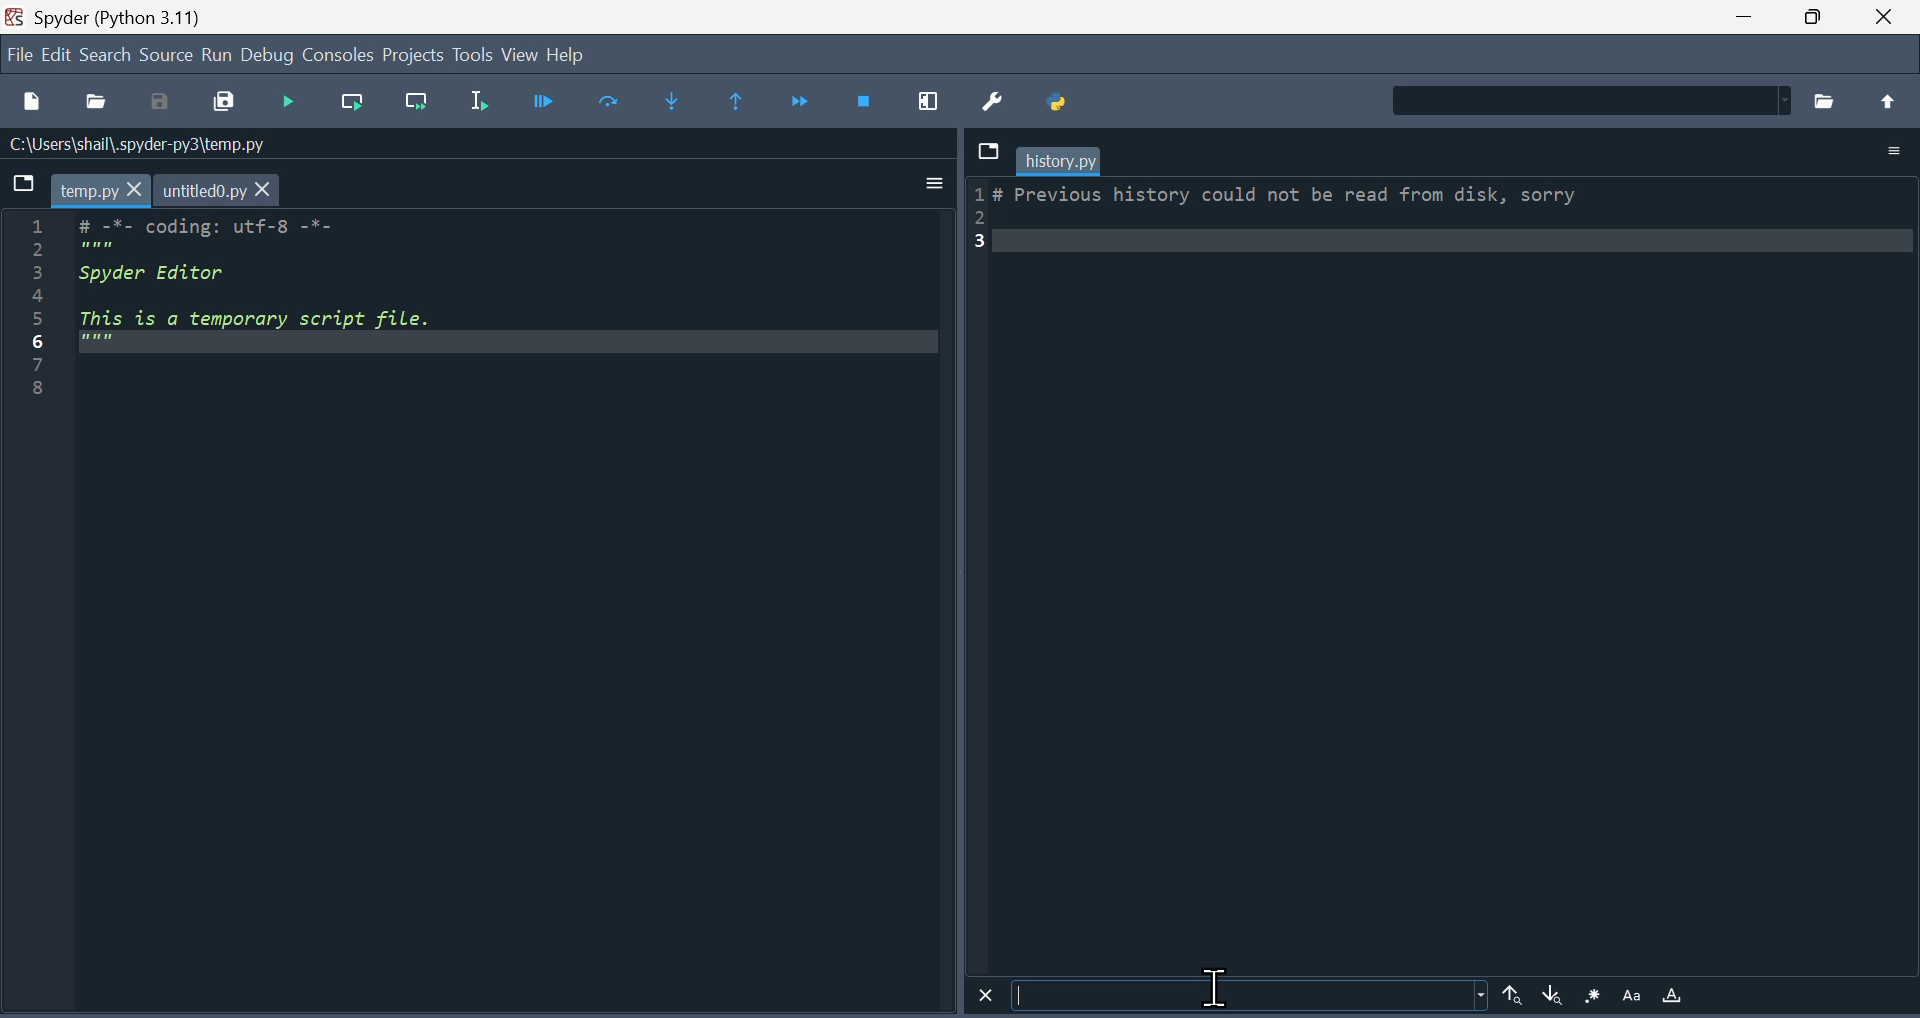 This screenshot has width=1920, height=1018. I want to click on source, so click(166, 55).